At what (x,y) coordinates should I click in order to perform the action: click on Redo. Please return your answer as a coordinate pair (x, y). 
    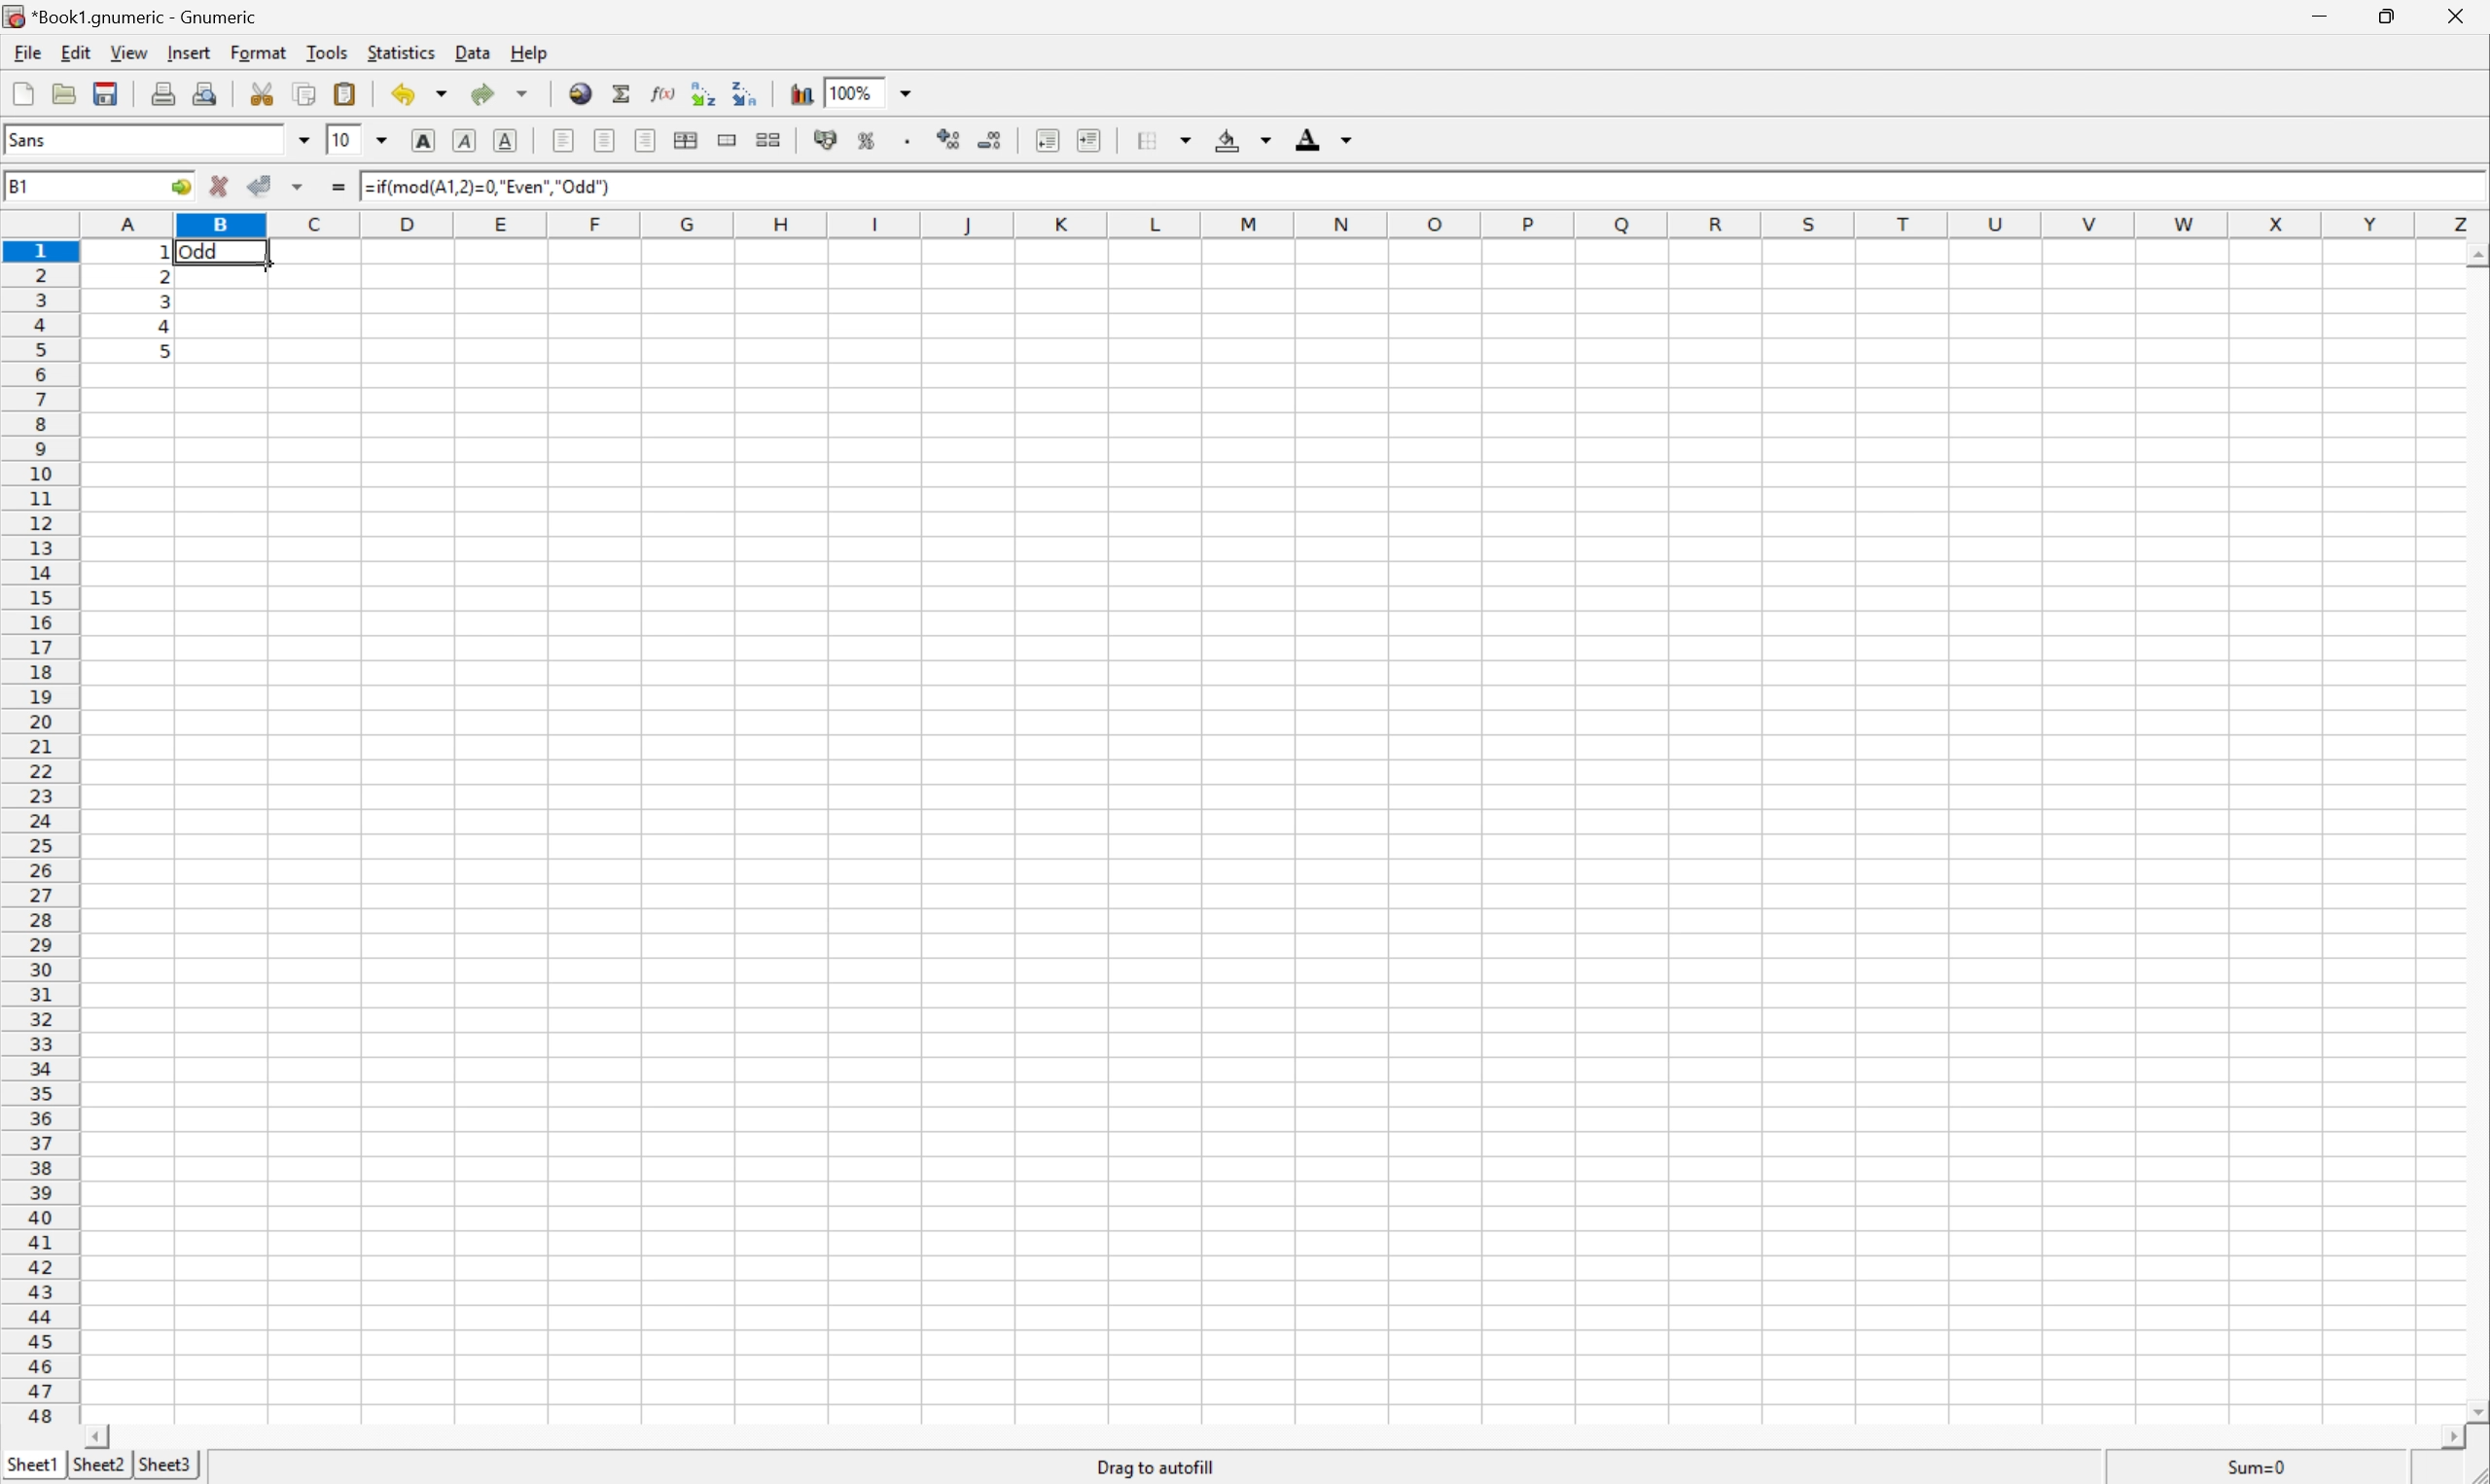
    Looking at the image, I should click on (509, 92).